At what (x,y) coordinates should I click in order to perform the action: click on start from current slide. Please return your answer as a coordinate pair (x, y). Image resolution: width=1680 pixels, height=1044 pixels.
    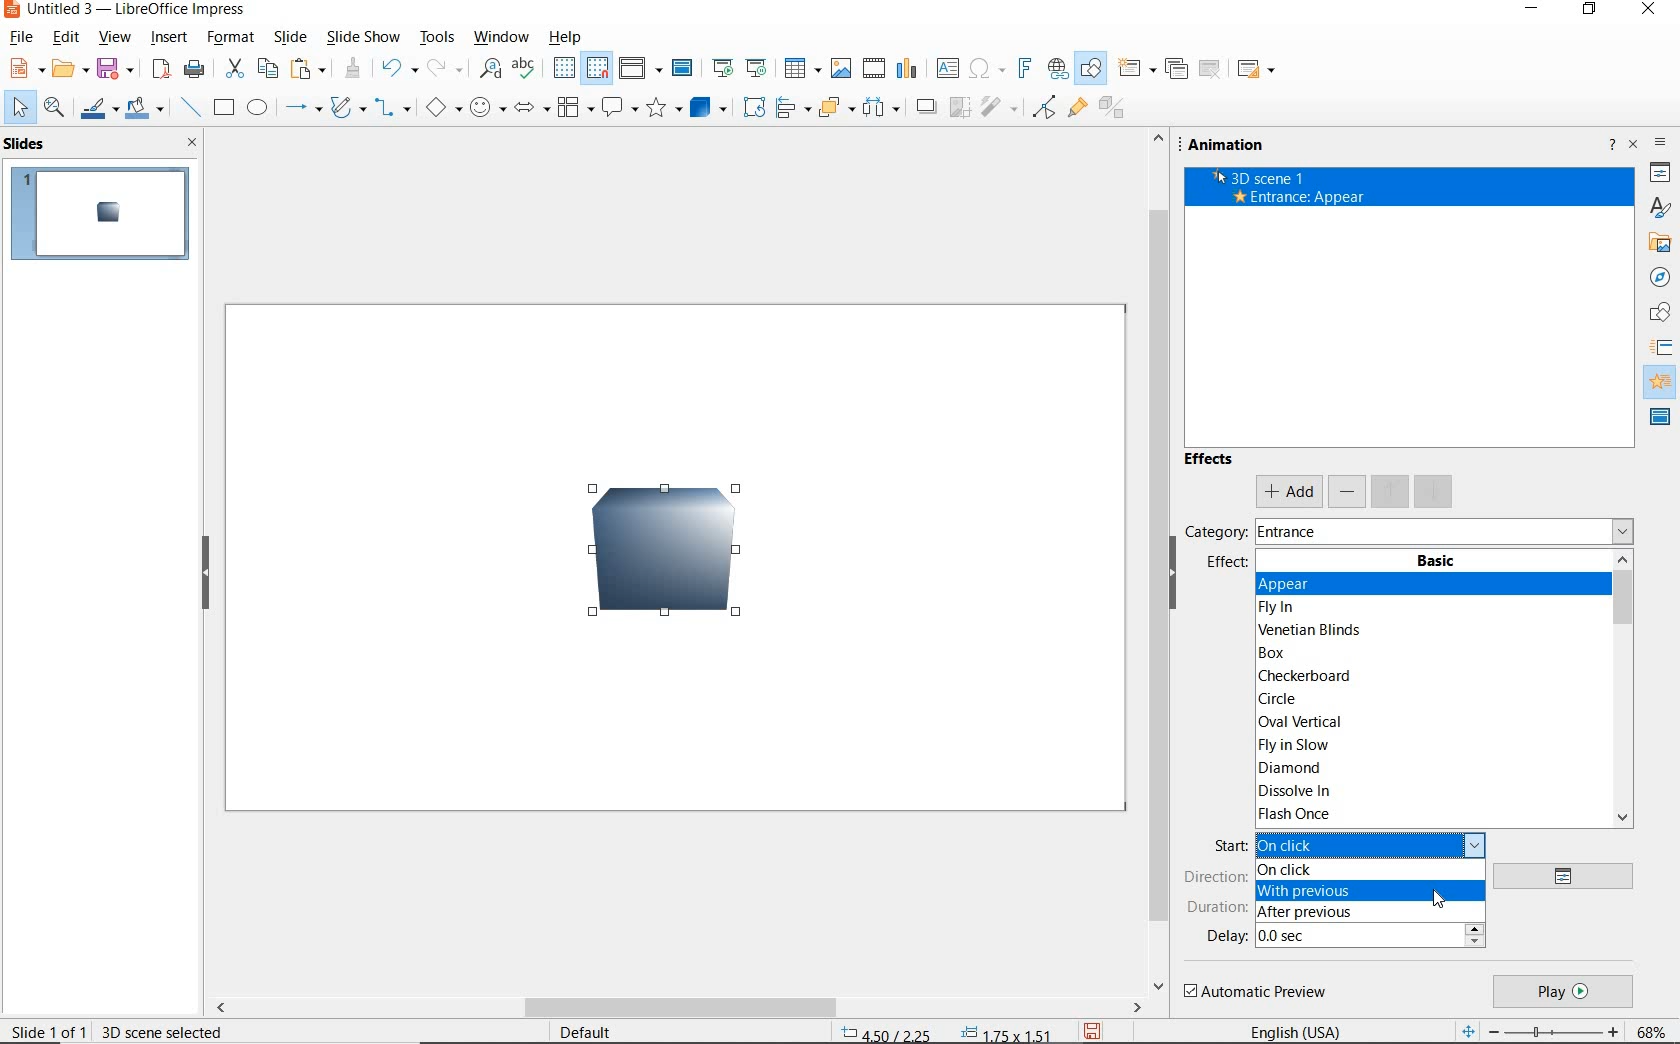
    Looking at the image, I should click on (756, 68).